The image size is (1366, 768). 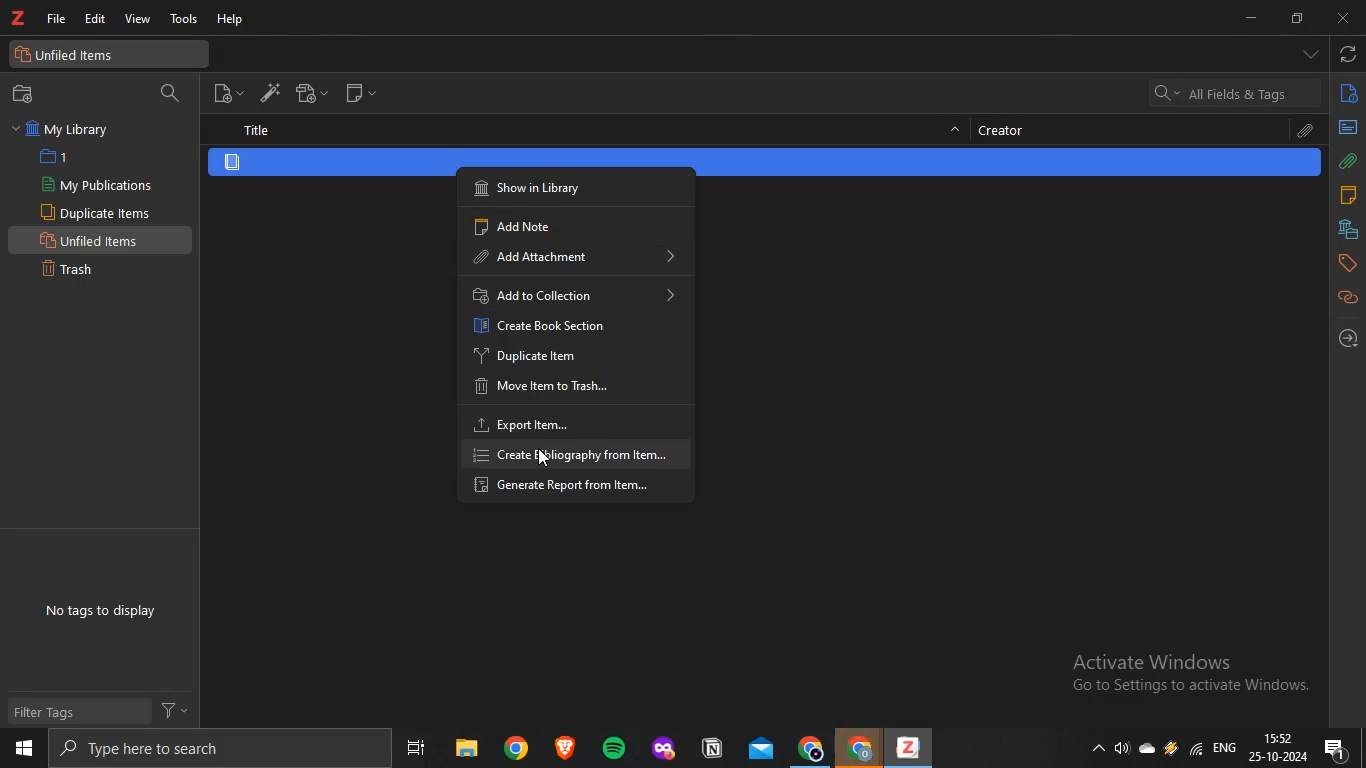 What do you see at coordinates (19, 19) in the screenshot?
I see `zotero` at bounding box center [19, 19].